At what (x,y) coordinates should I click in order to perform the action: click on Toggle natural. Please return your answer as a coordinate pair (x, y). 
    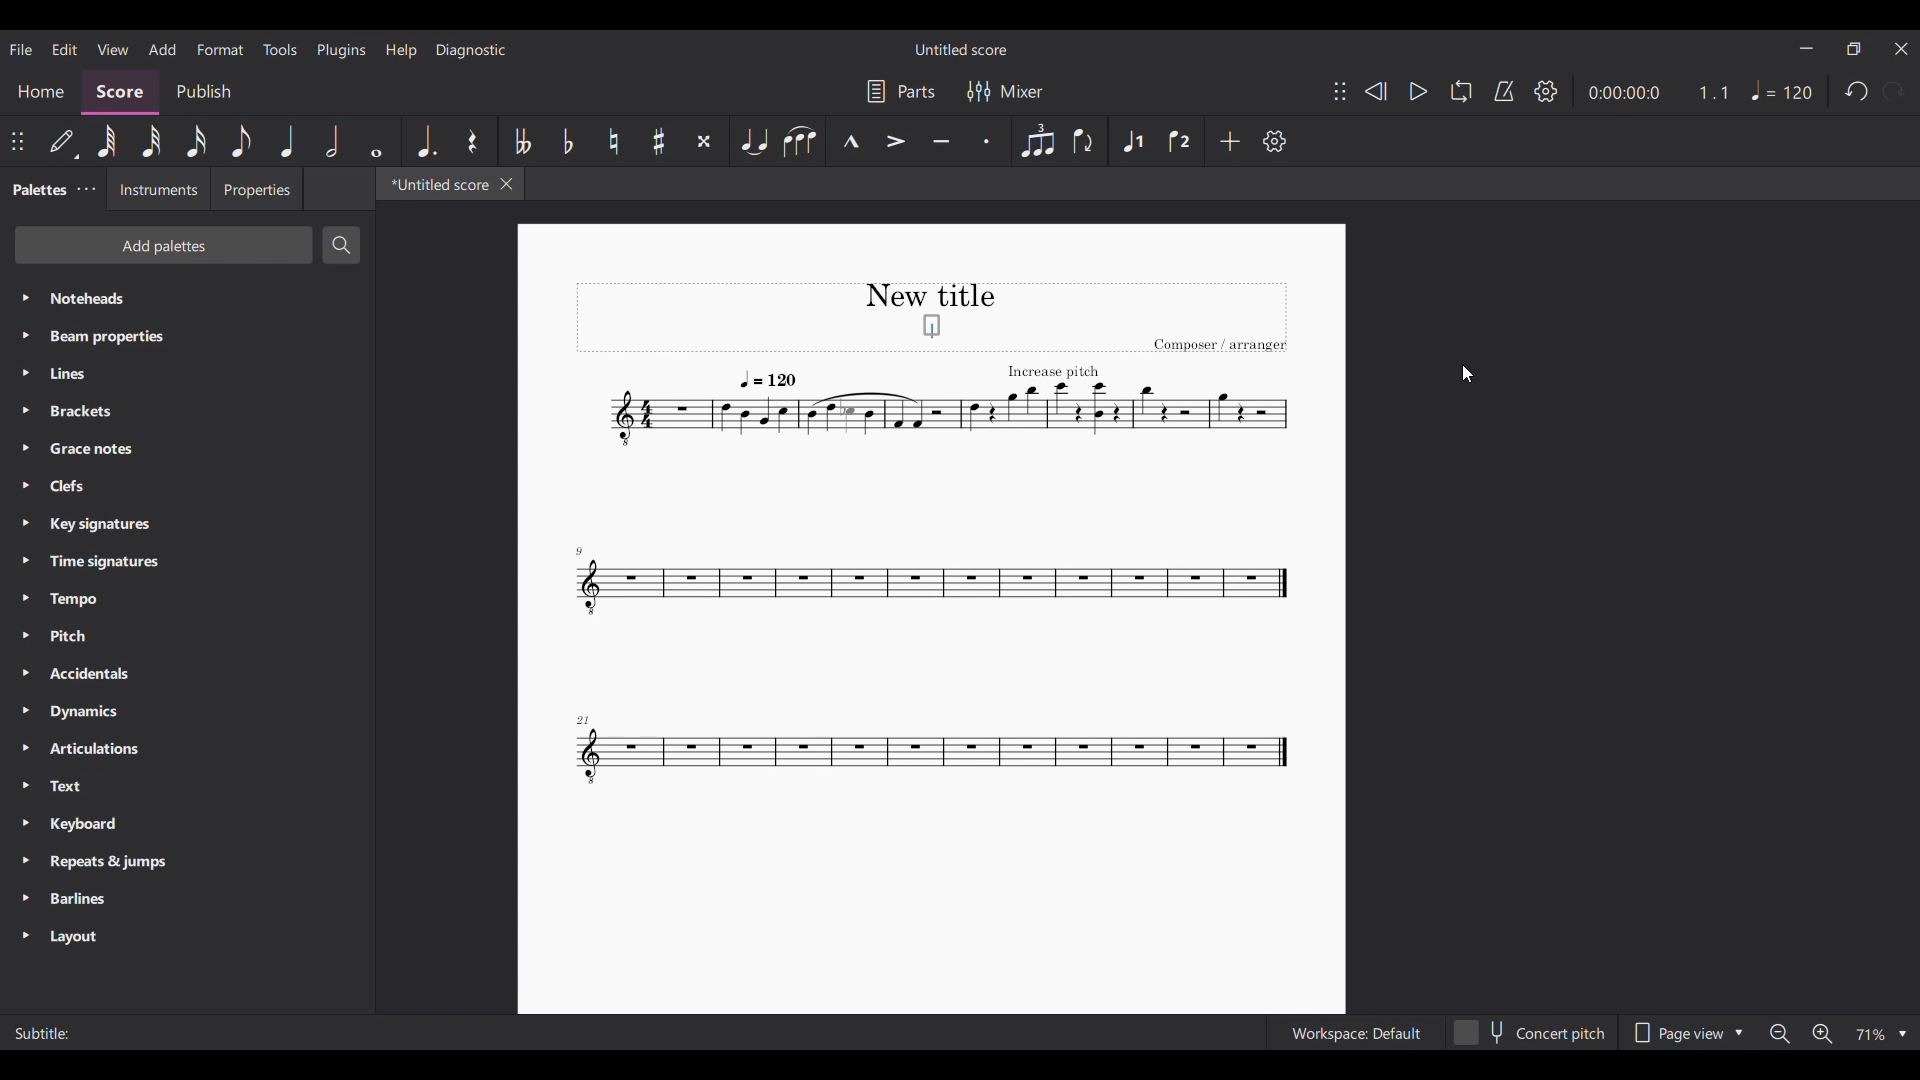
    Looking at the image, I should click on (613, 141).